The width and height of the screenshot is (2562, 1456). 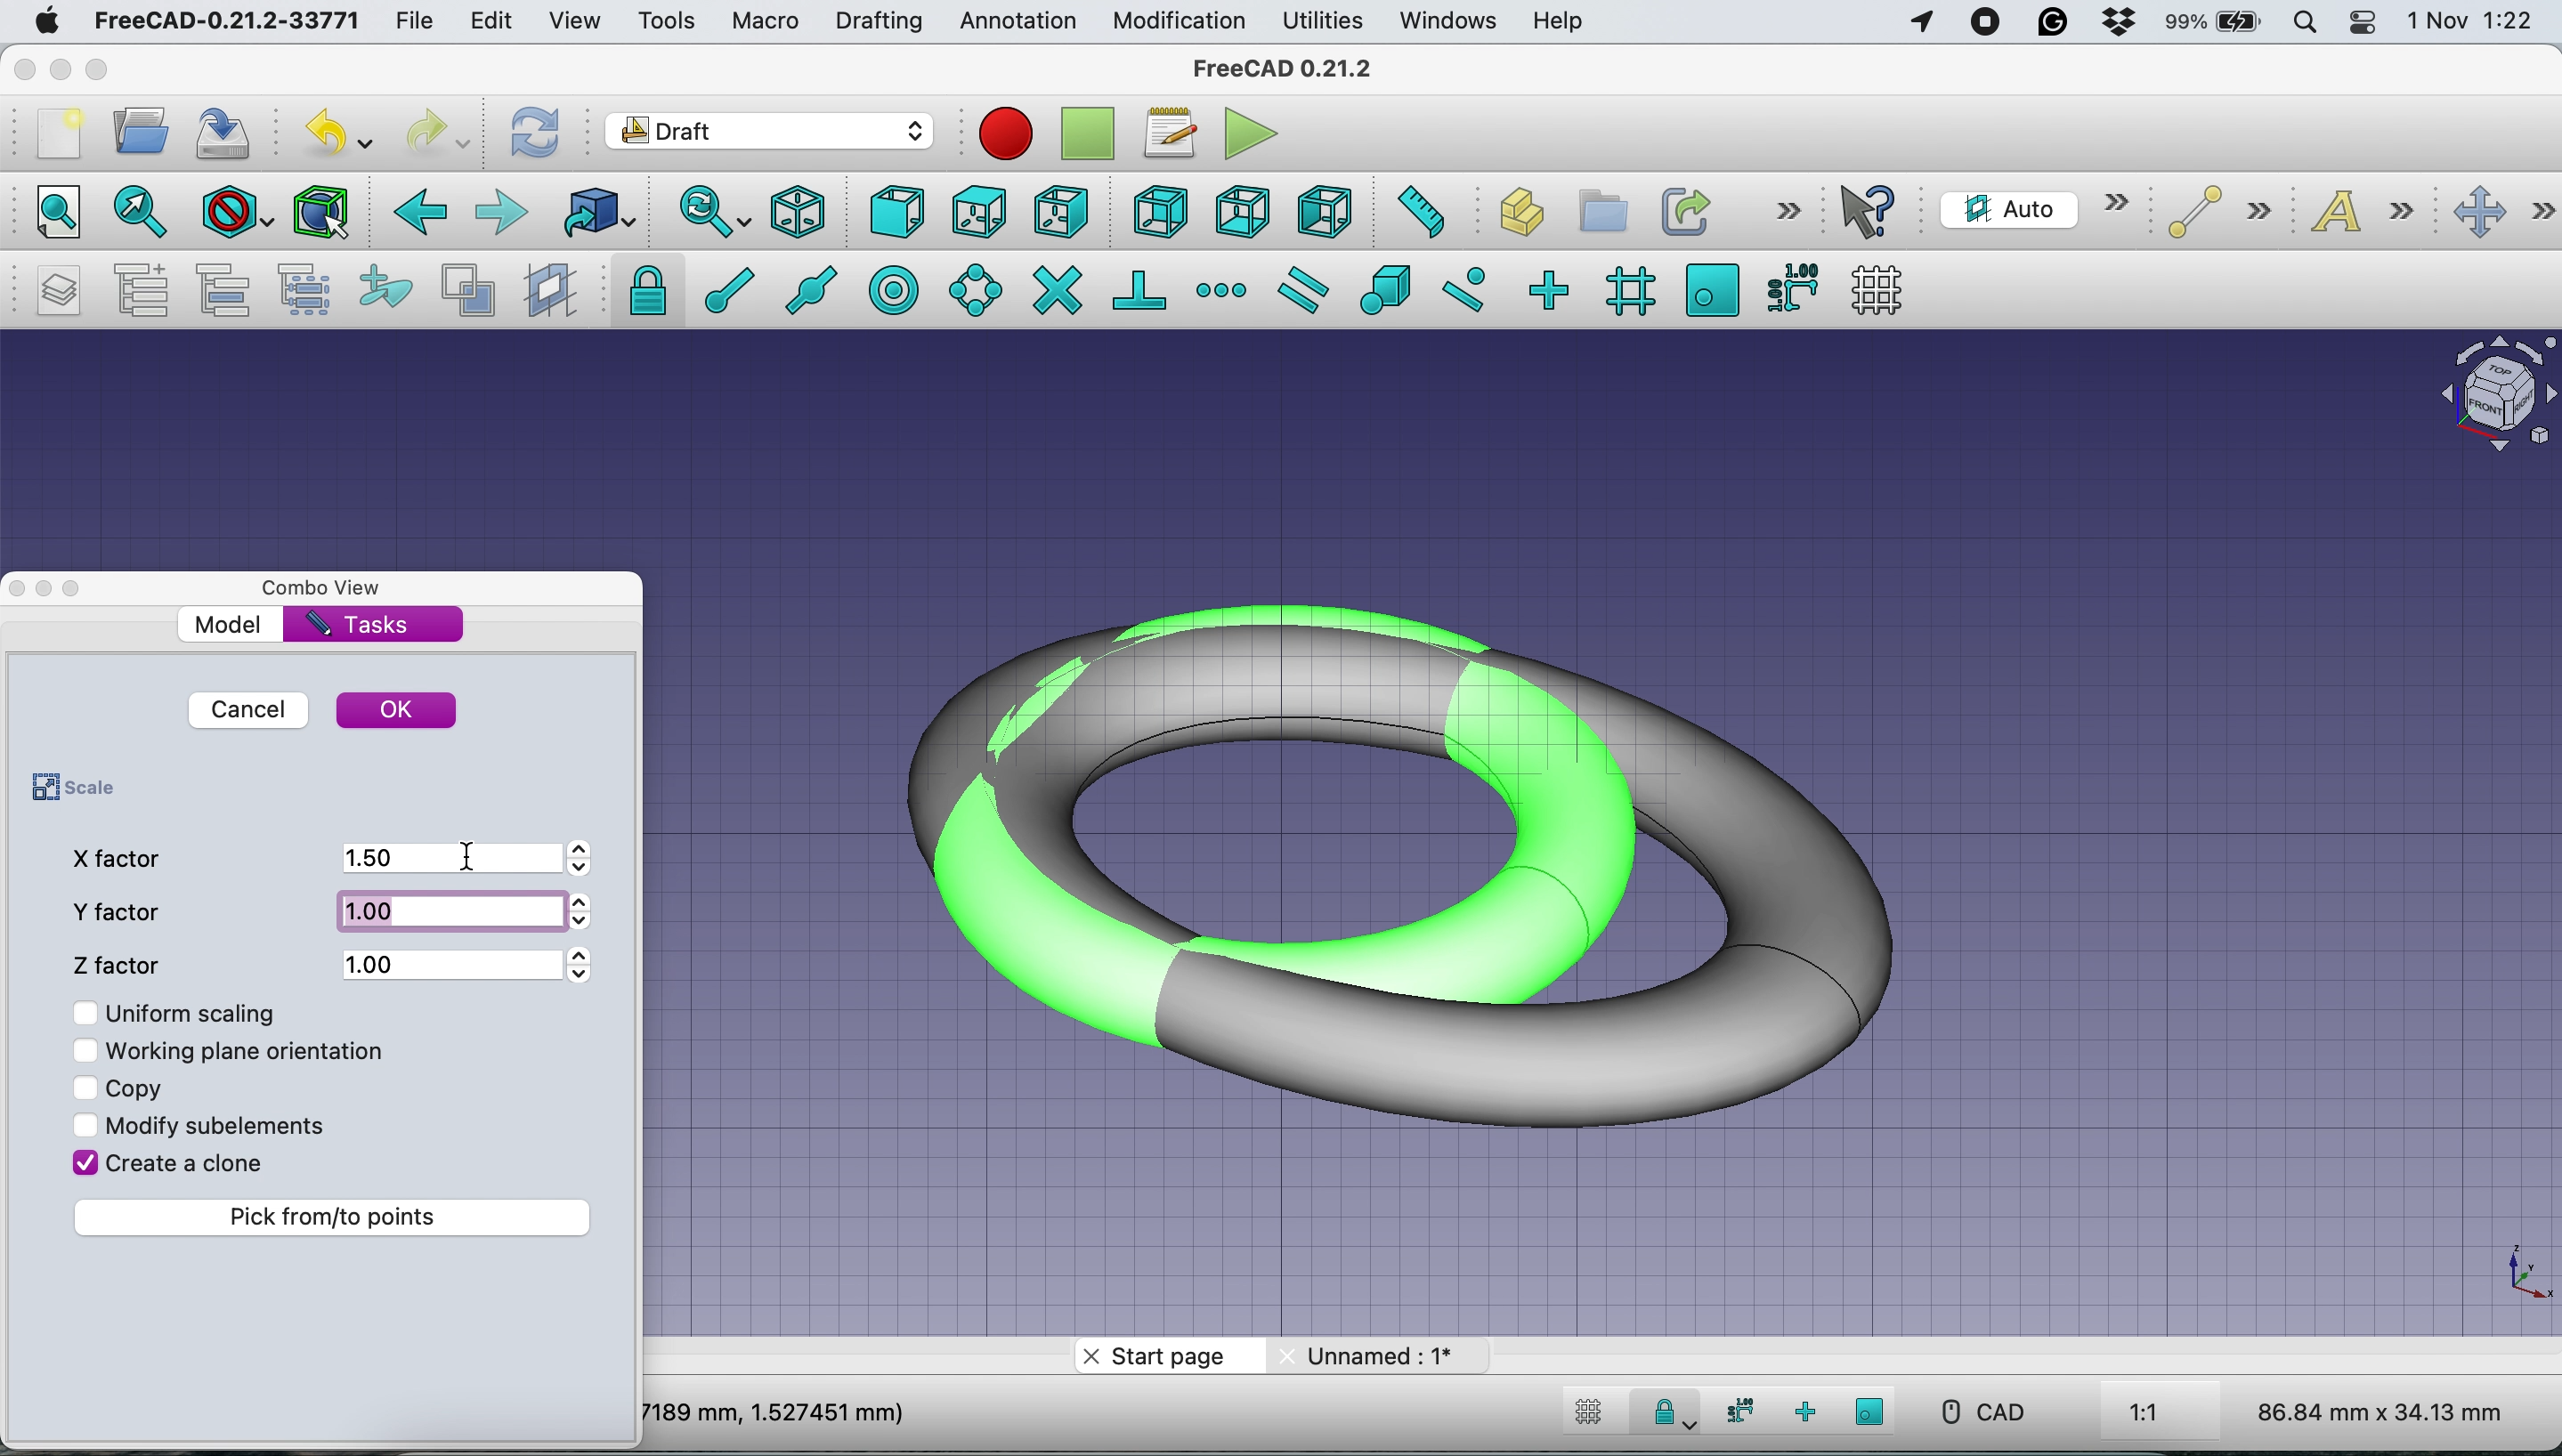 I want to click on snap parallel, so click(x=1309, y=289).